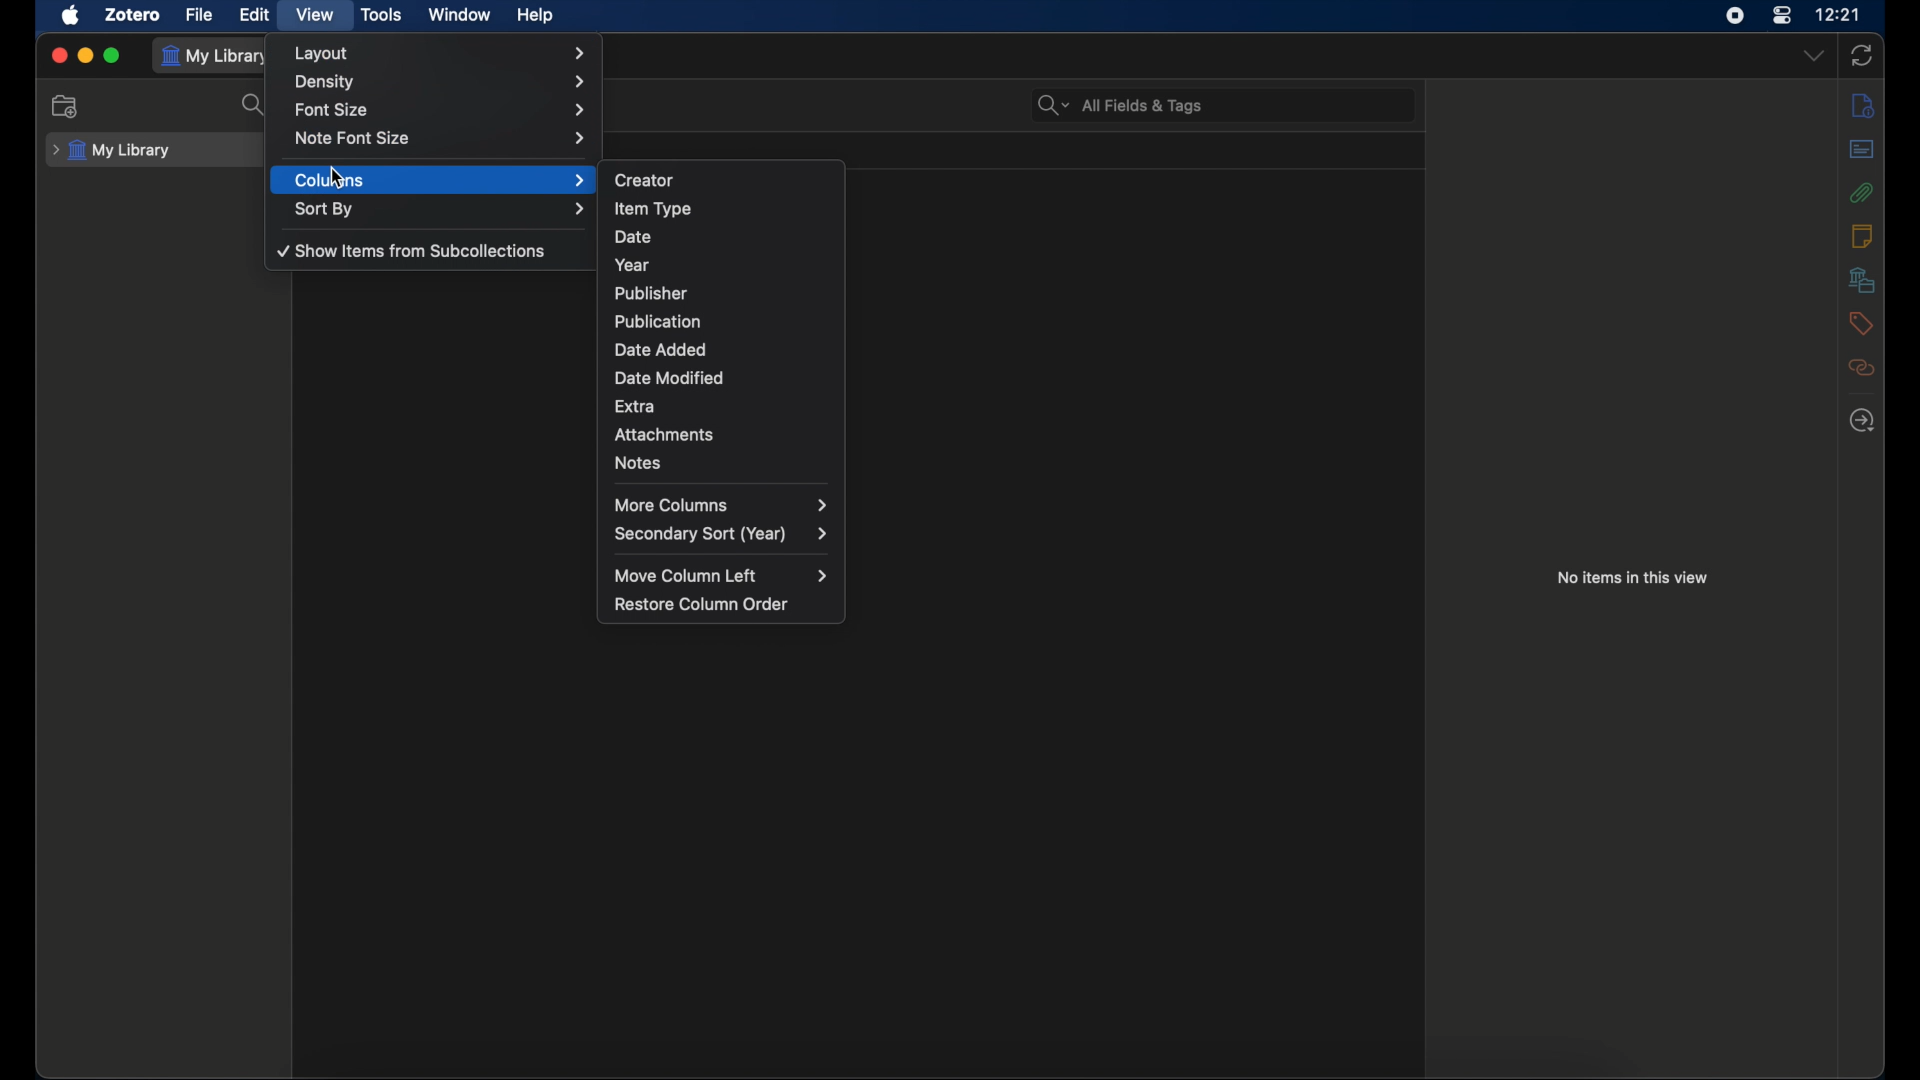  I want to click on my library, so click(216, 56).